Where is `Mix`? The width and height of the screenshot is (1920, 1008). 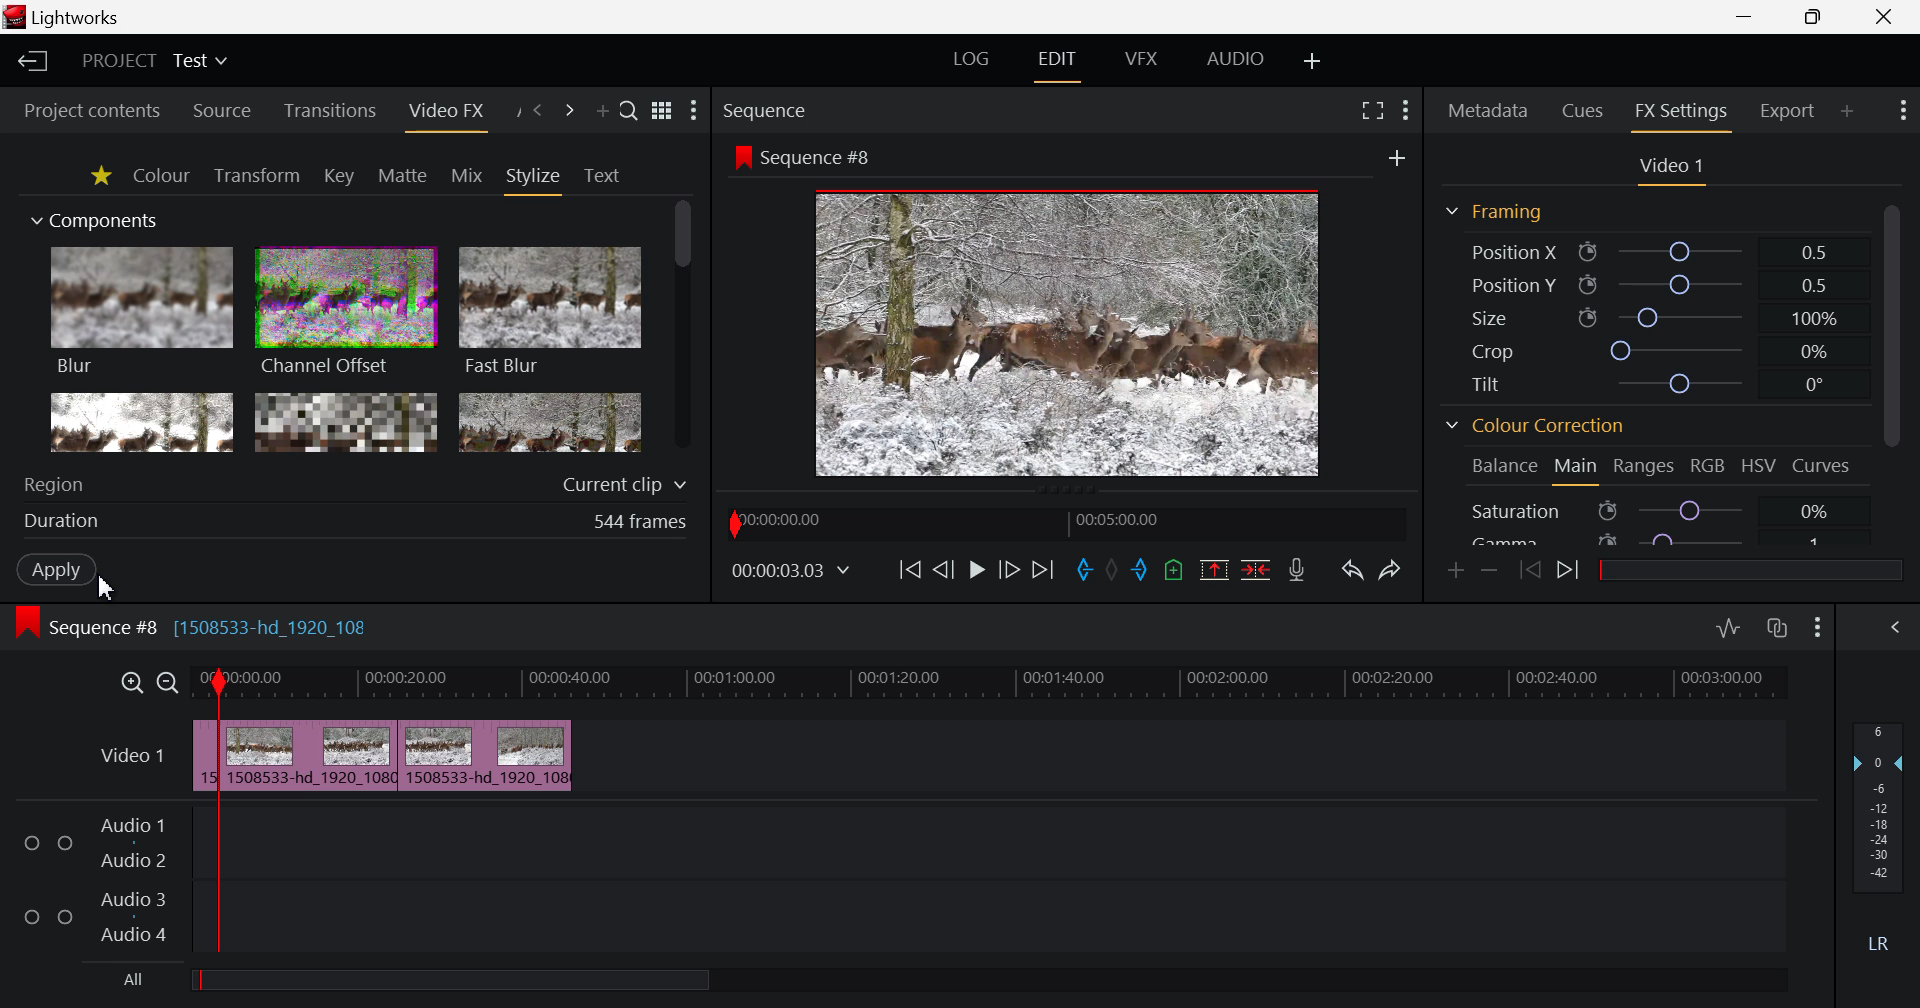 Mix is located at coordinates (467, 175).